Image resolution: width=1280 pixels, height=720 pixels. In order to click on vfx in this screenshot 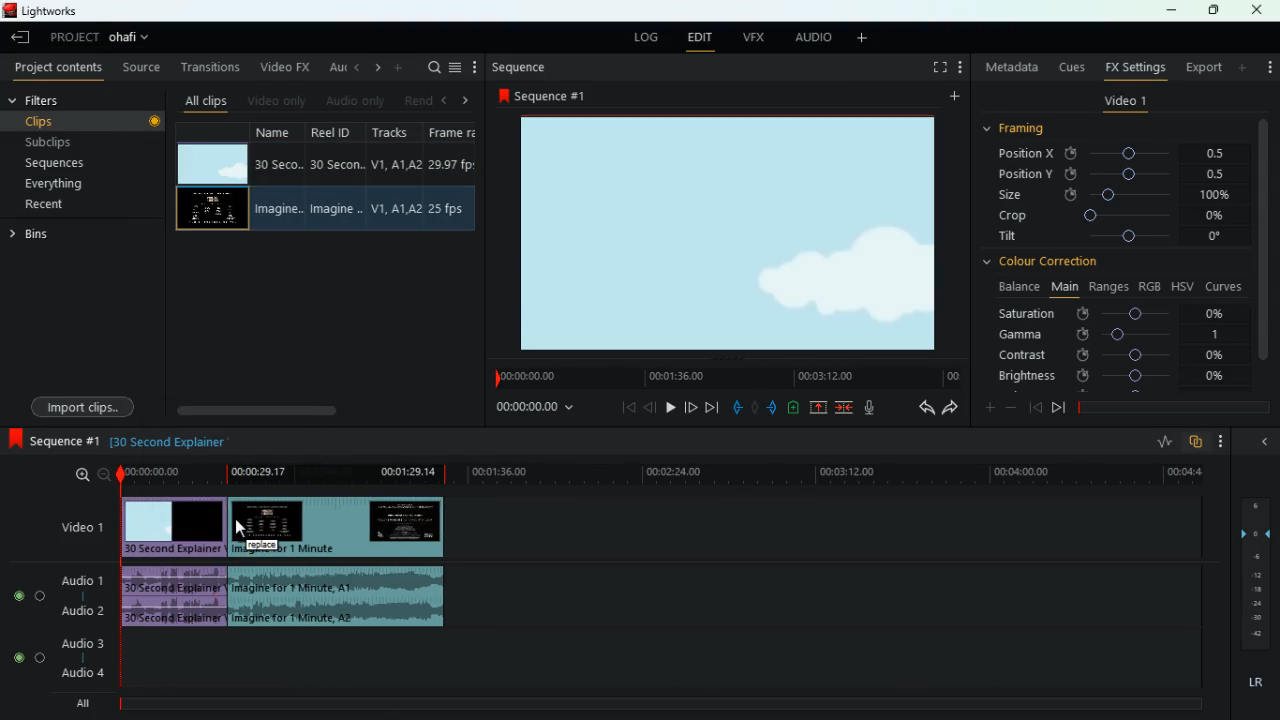, I will do `click(757, 37)`.